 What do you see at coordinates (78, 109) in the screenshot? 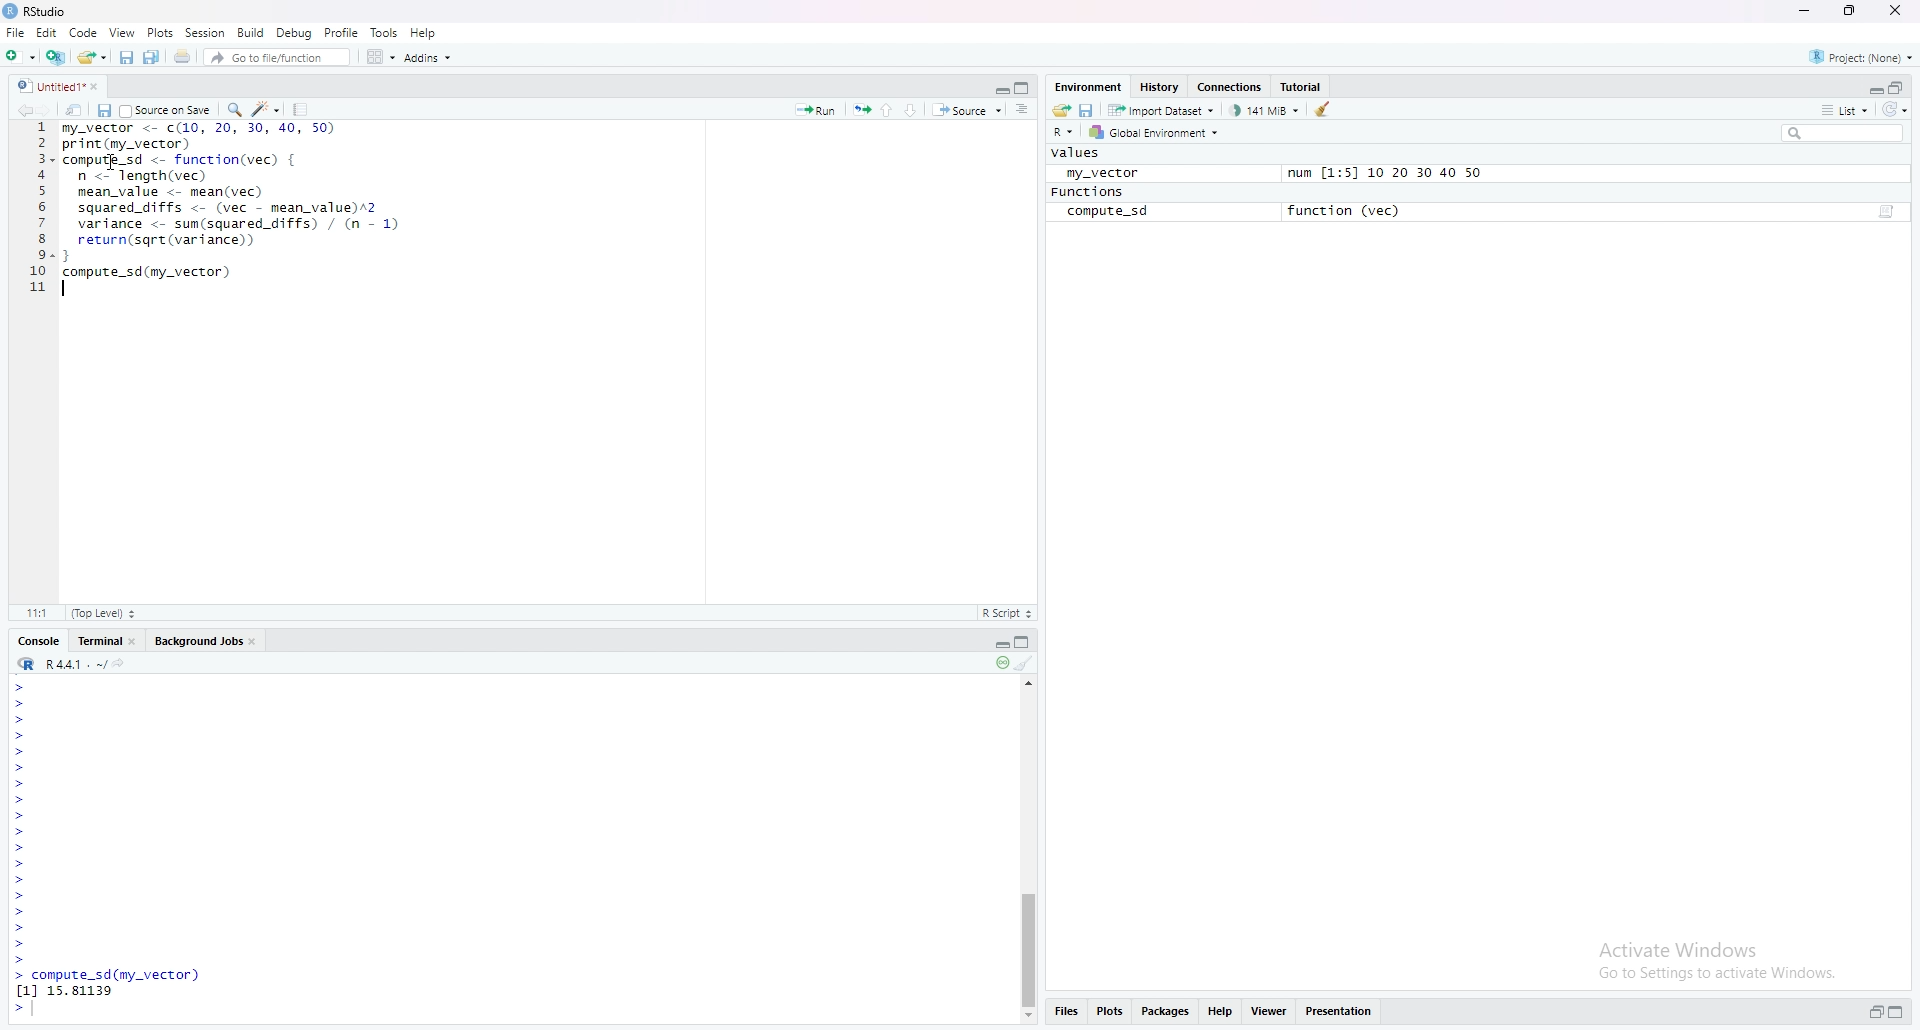
I see `Show in new window` at bounding box center [78, 109].